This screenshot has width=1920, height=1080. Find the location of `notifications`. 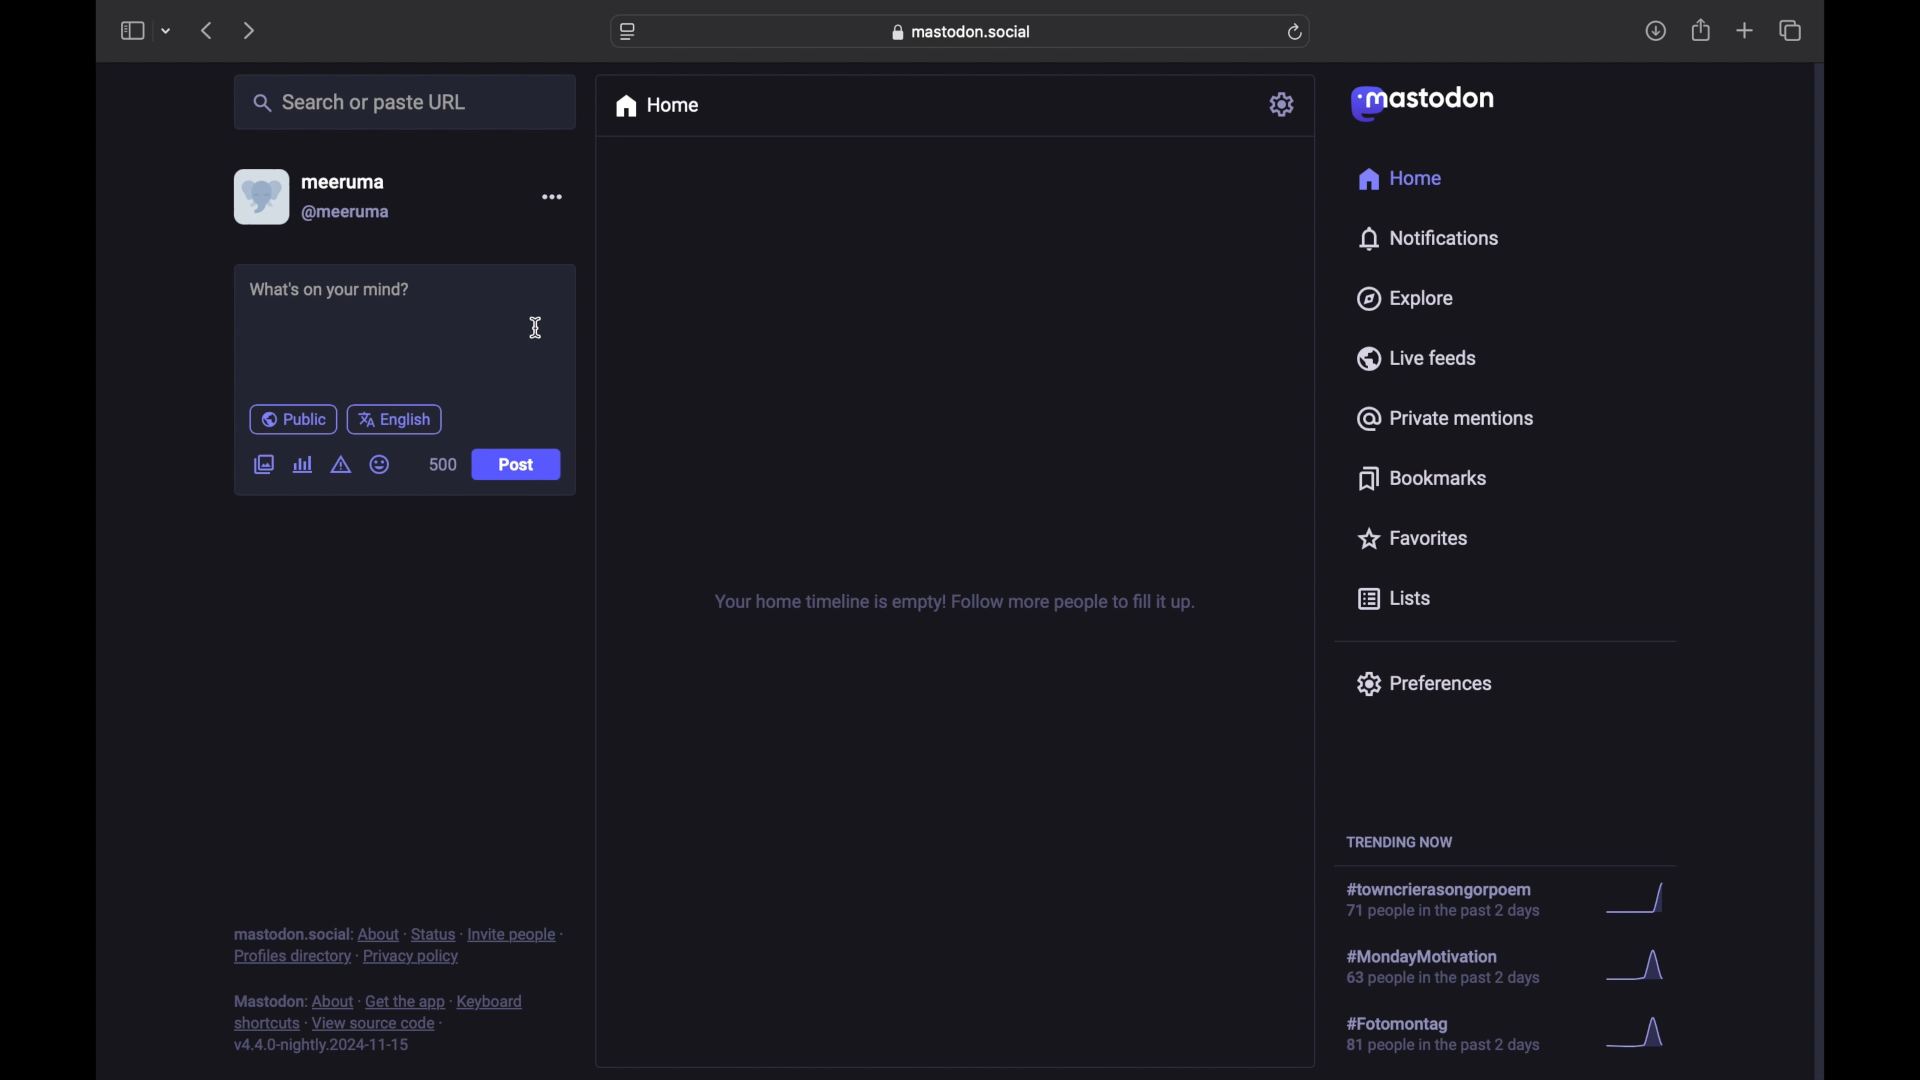

notifications is located at coordinates (1428, 239).